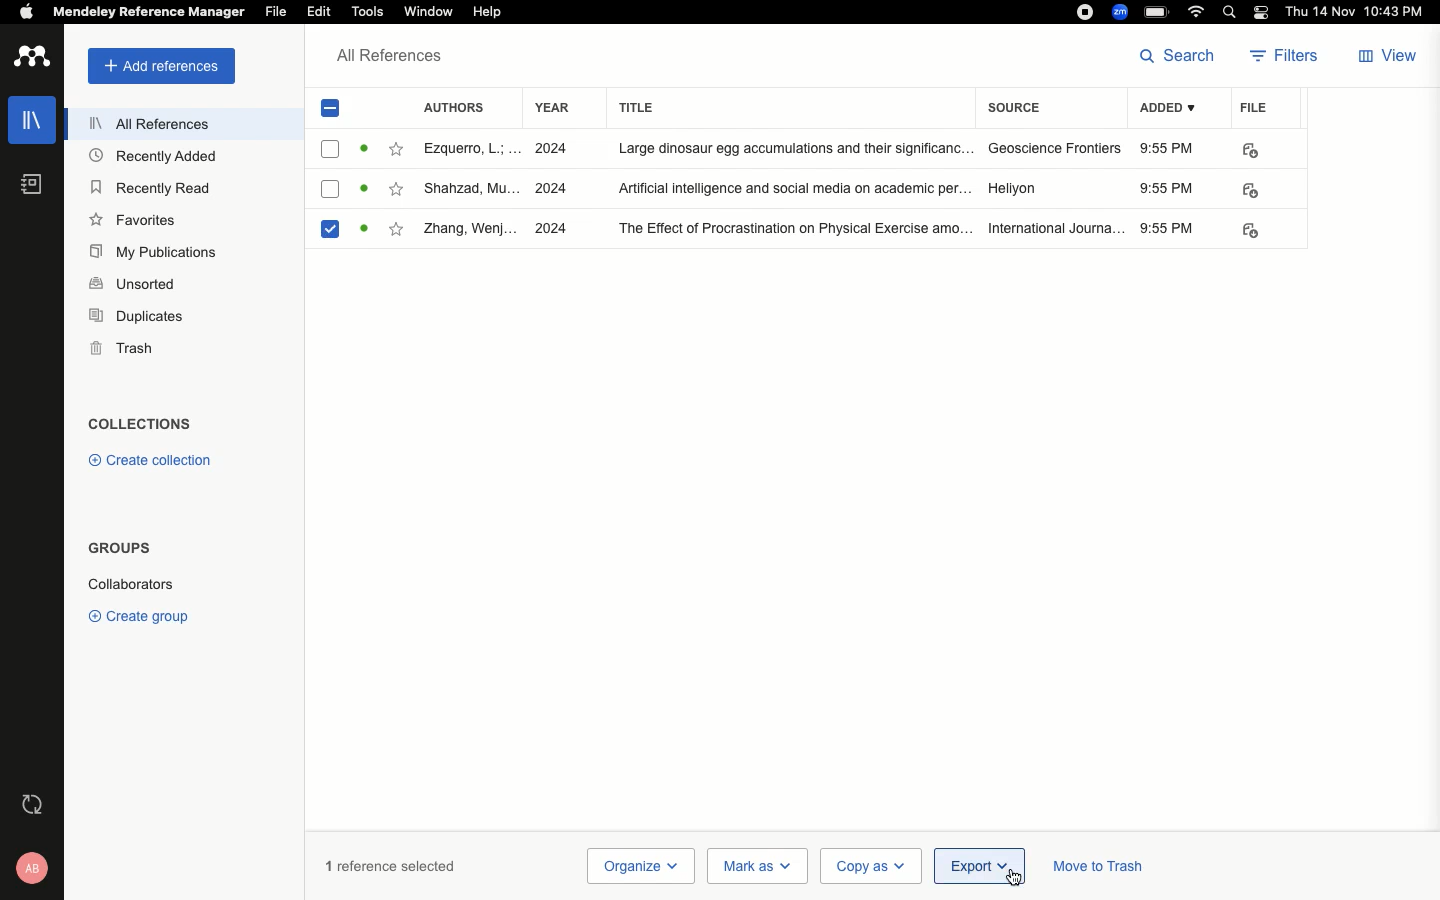 The height and width of the screenshot is (900, 1440). Describe the element at coordinates (33, 115) in the screenshot. I see `Library` at that location.